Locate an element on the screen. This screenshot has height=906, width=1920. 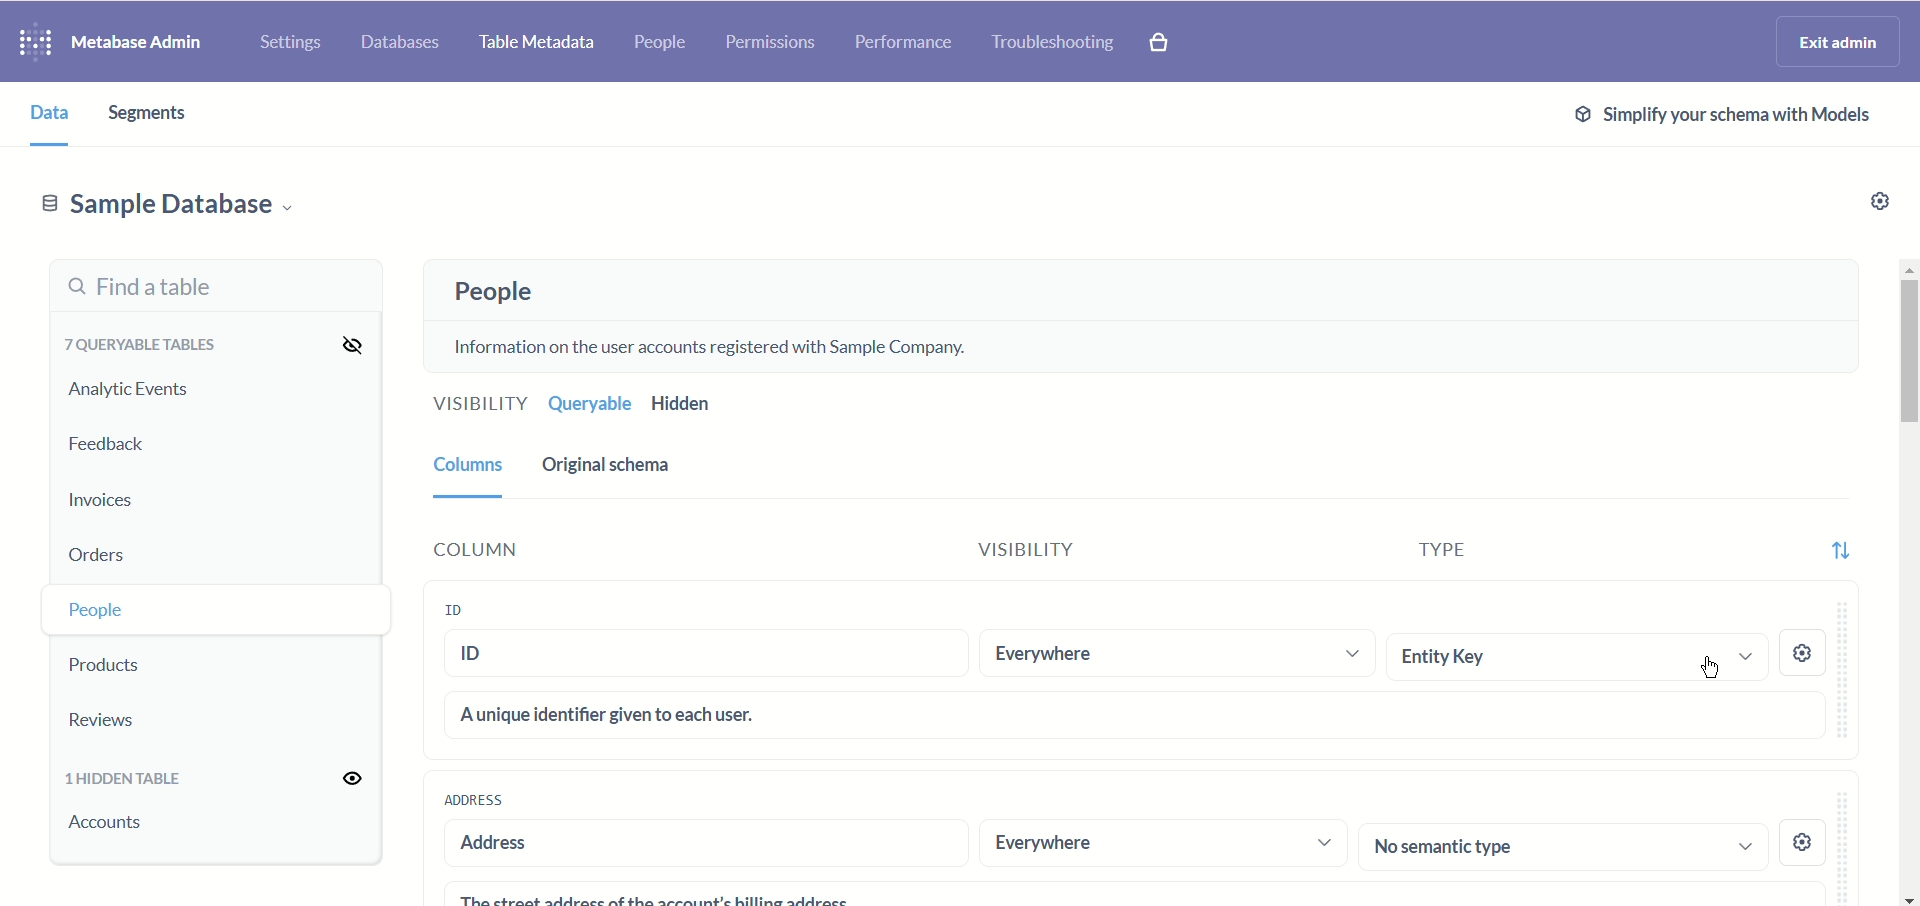
Accounts is located at coordinates (111, 834).